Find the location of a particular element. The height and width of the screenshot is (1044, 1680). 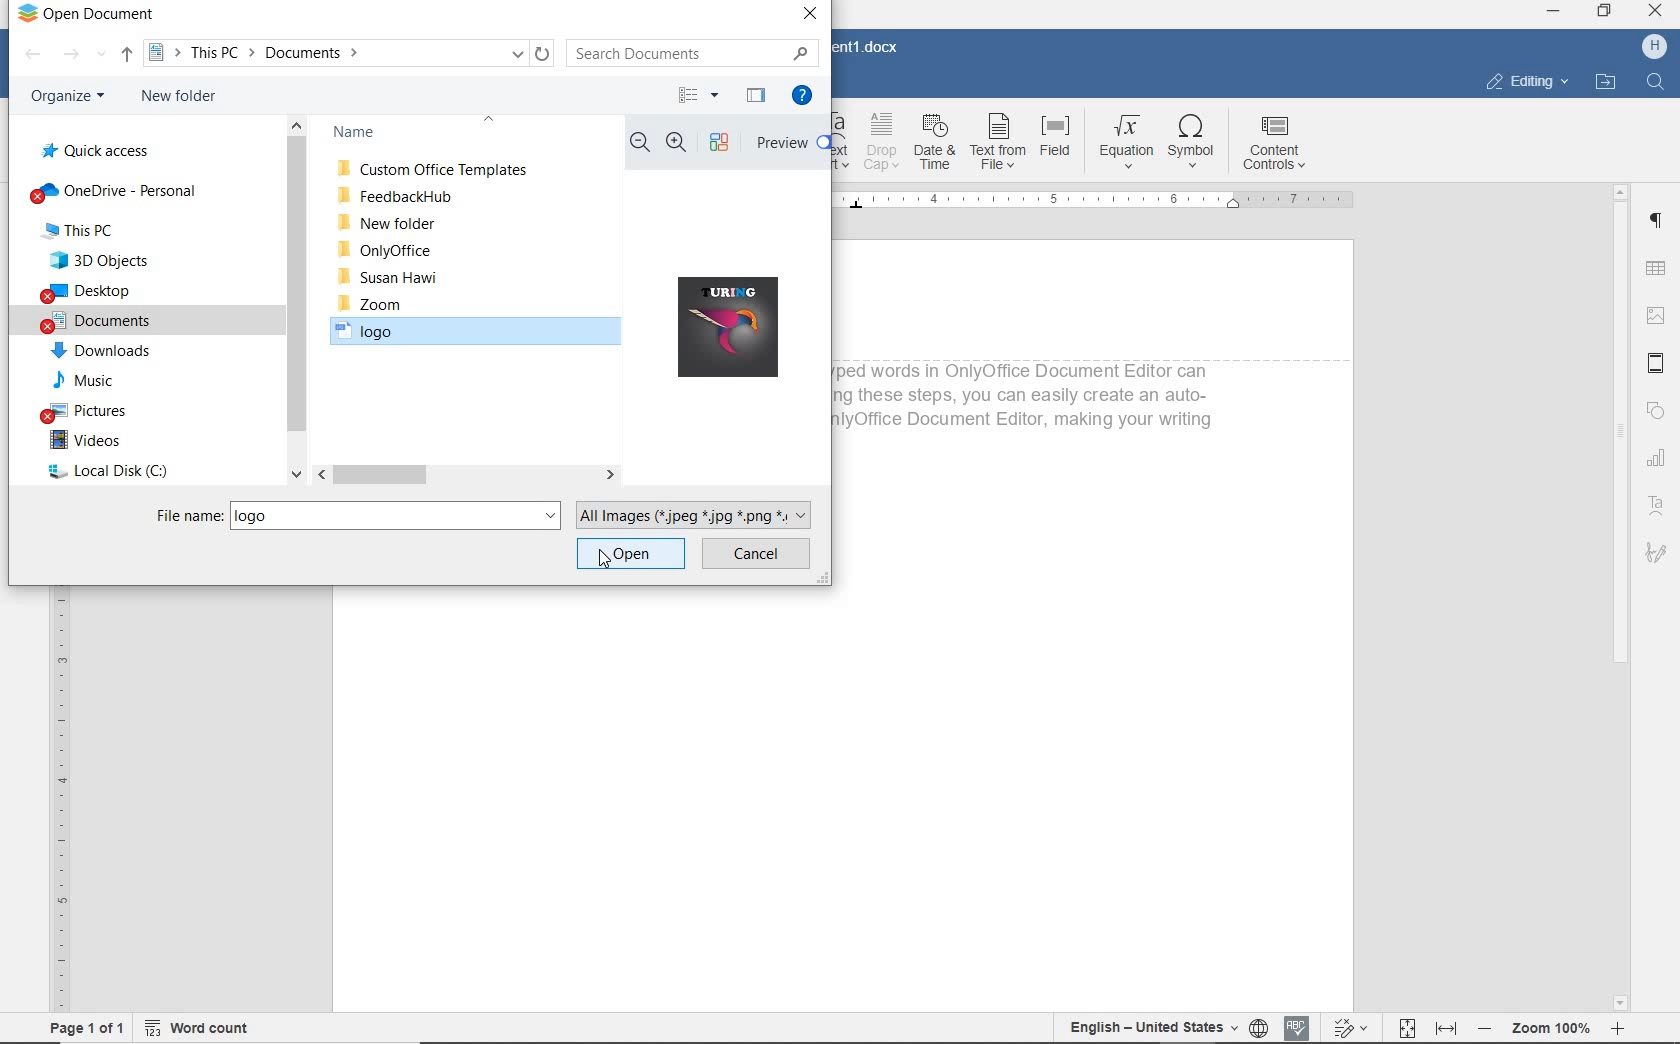

Chart is located at coordinates (1659, 459).